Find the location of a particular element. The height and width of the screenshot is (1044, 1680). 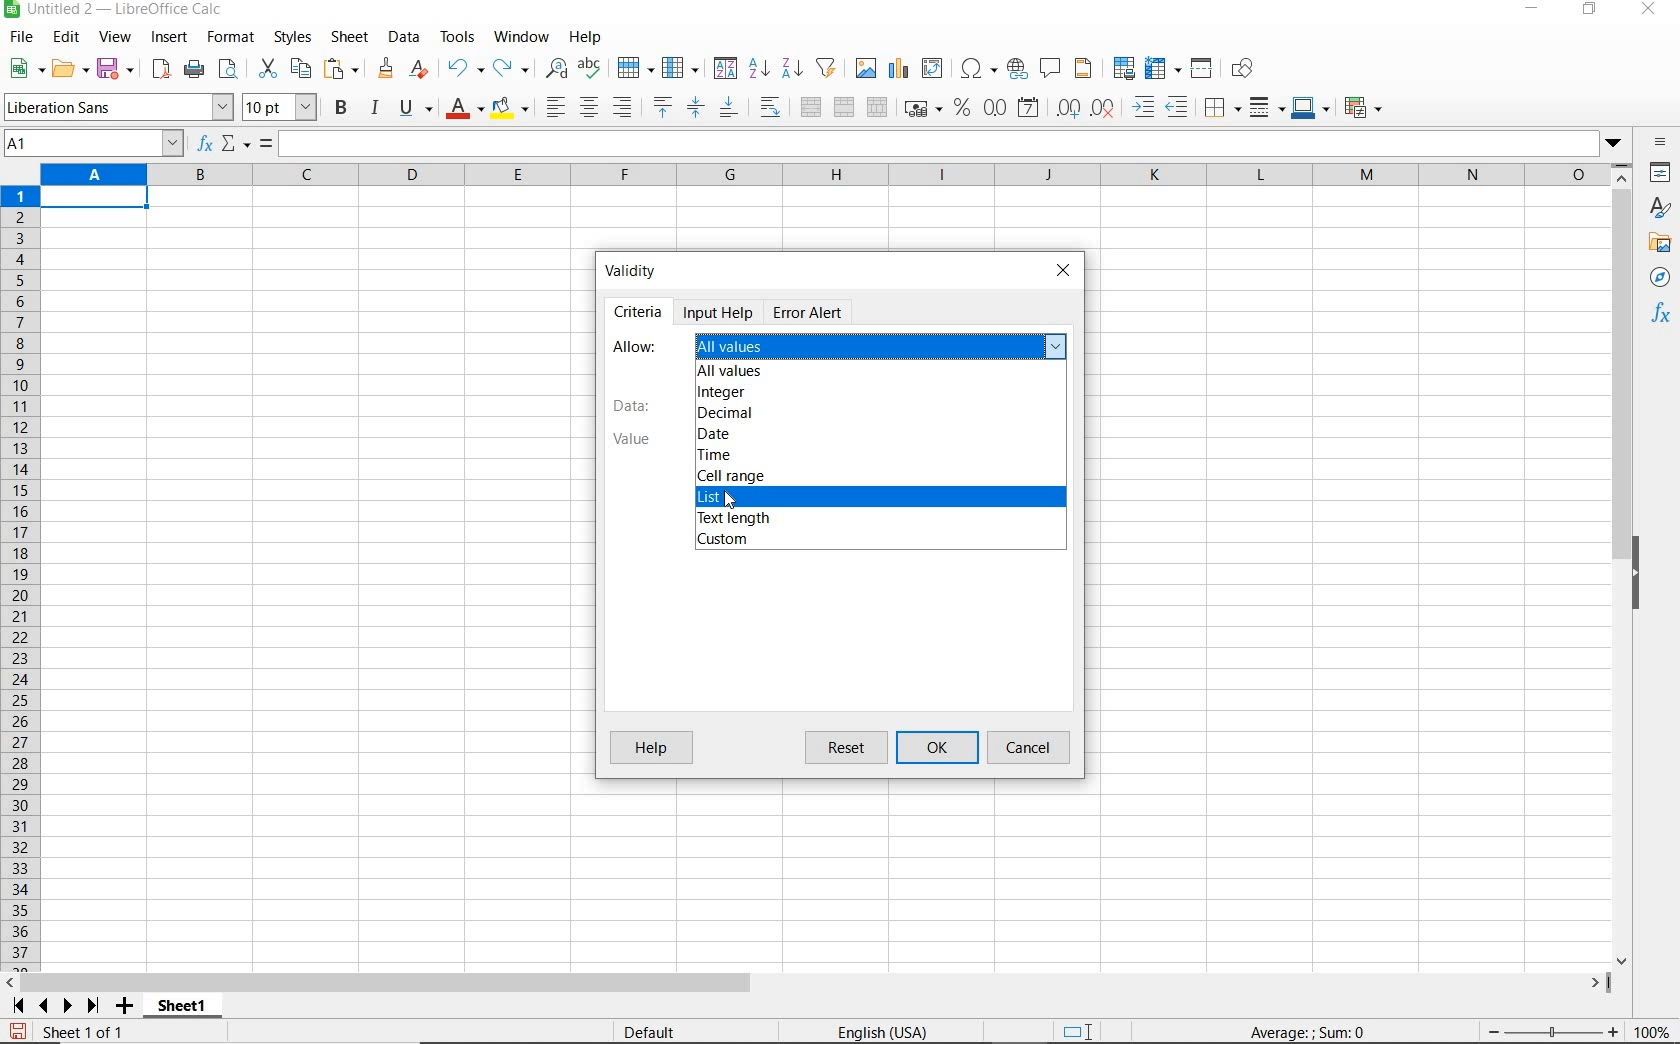

spelling is located at coordinates (592, 69).